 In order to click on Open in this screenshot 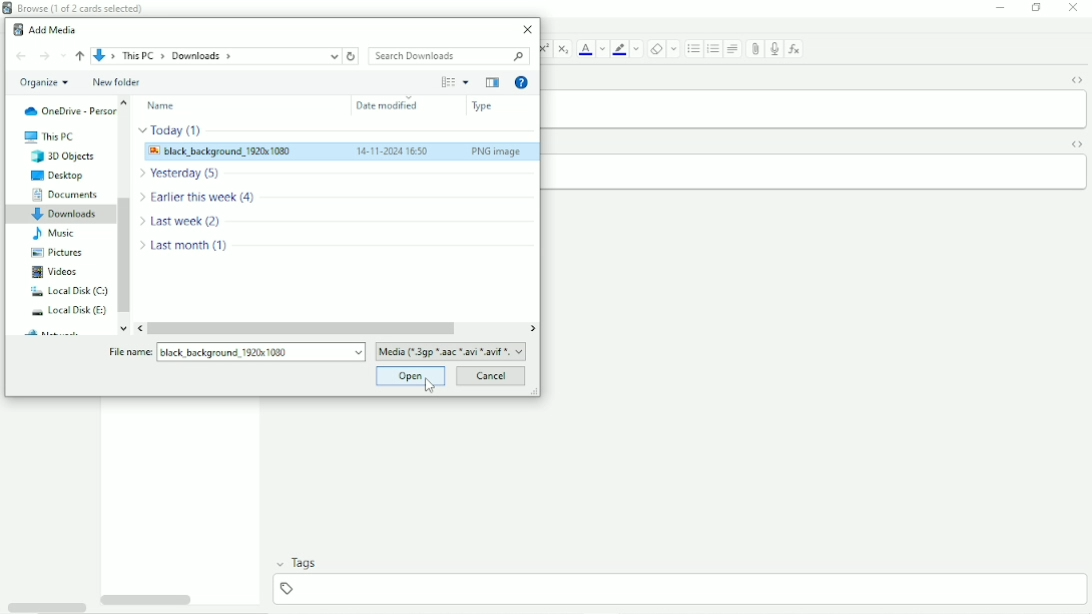, I will do `click(410, 376)`.